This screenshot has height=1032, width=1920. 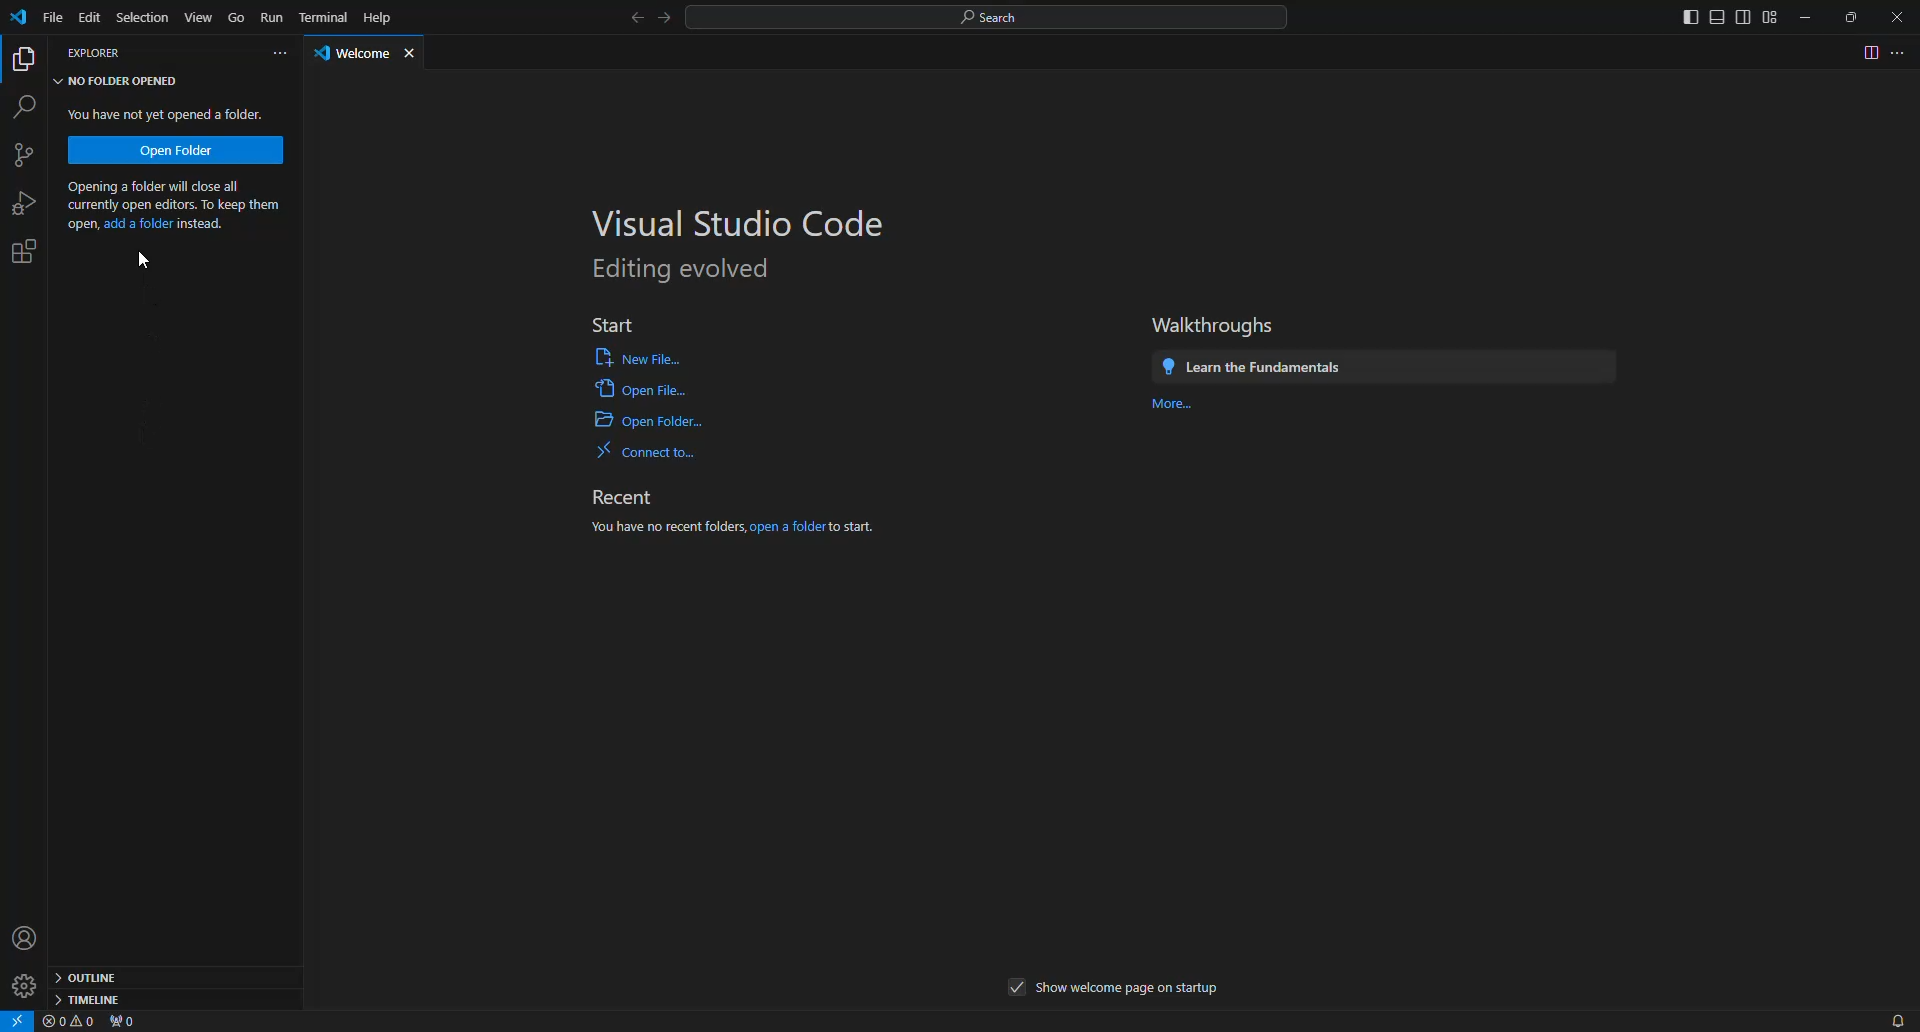 What do you see at coordinates (990, 17) in the screenshot?
I see `search` at bounding box center [990, 17].